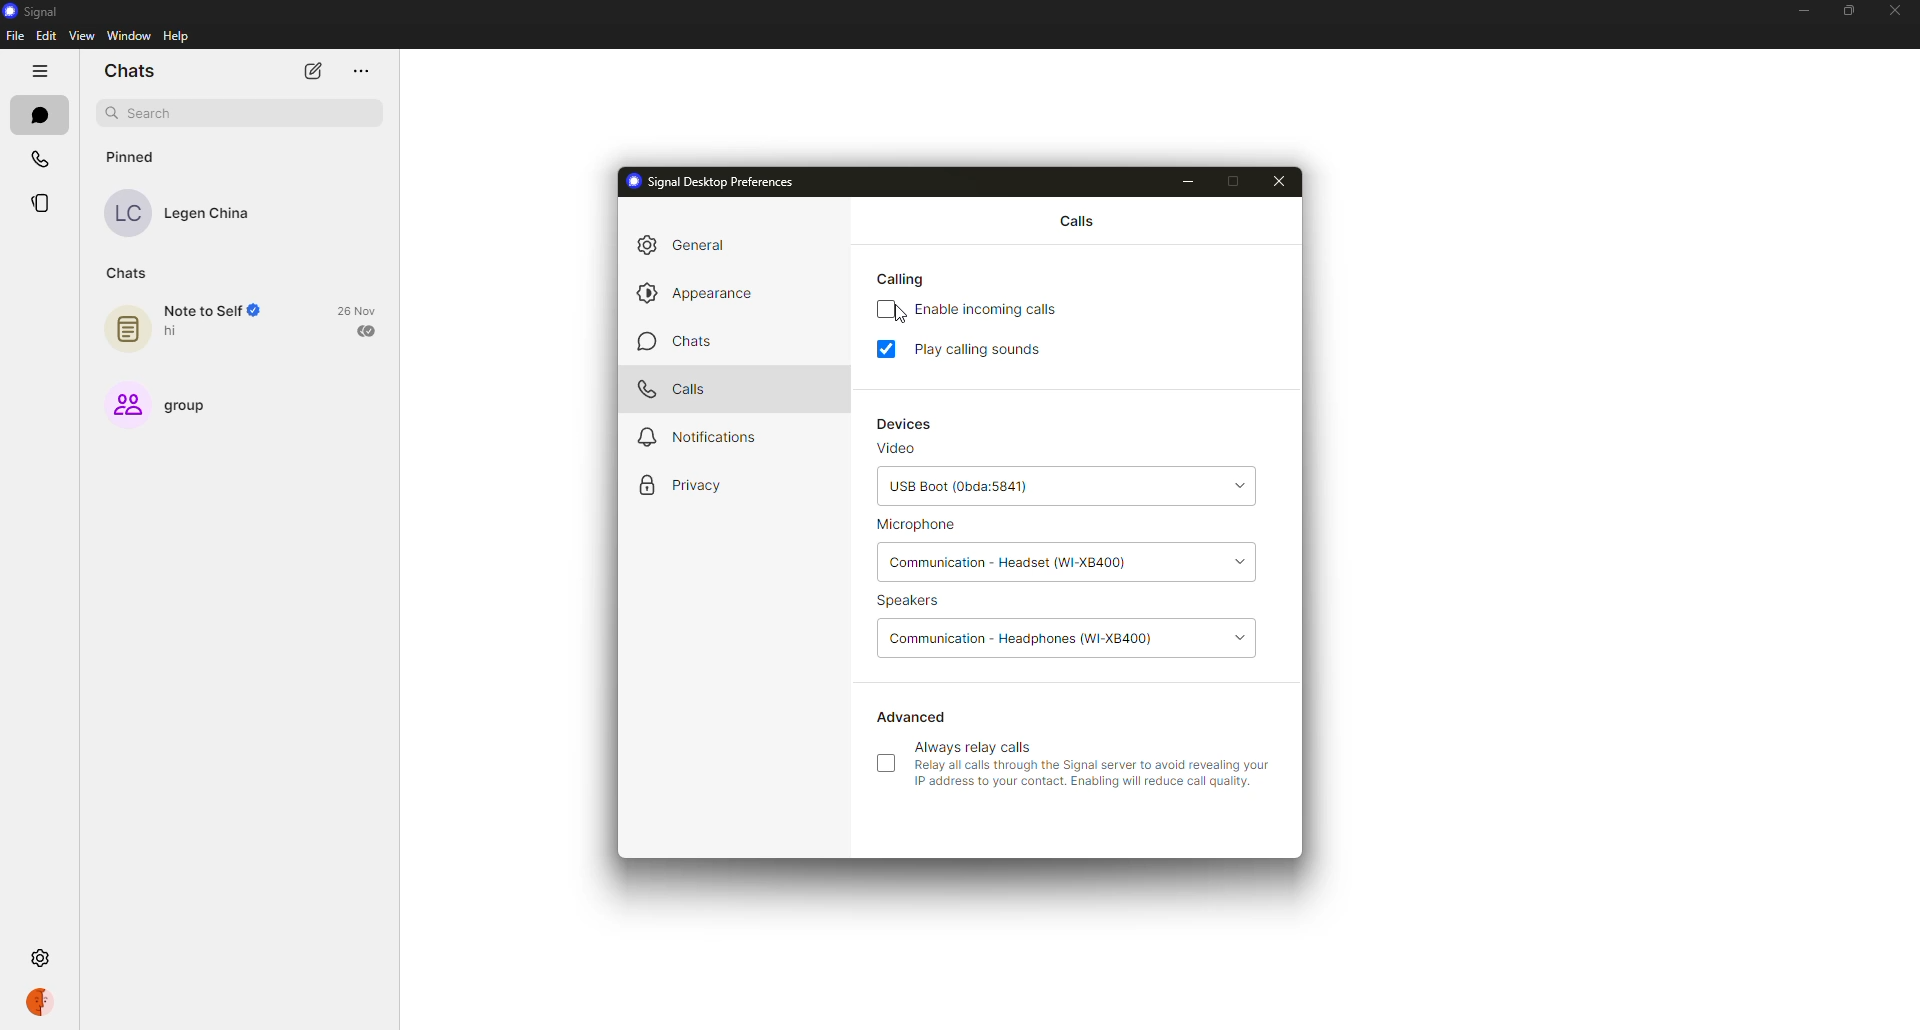  What do you see at coordinates (356, 310) in the screenshot?
I see `date` at bounding box center [356, 310].